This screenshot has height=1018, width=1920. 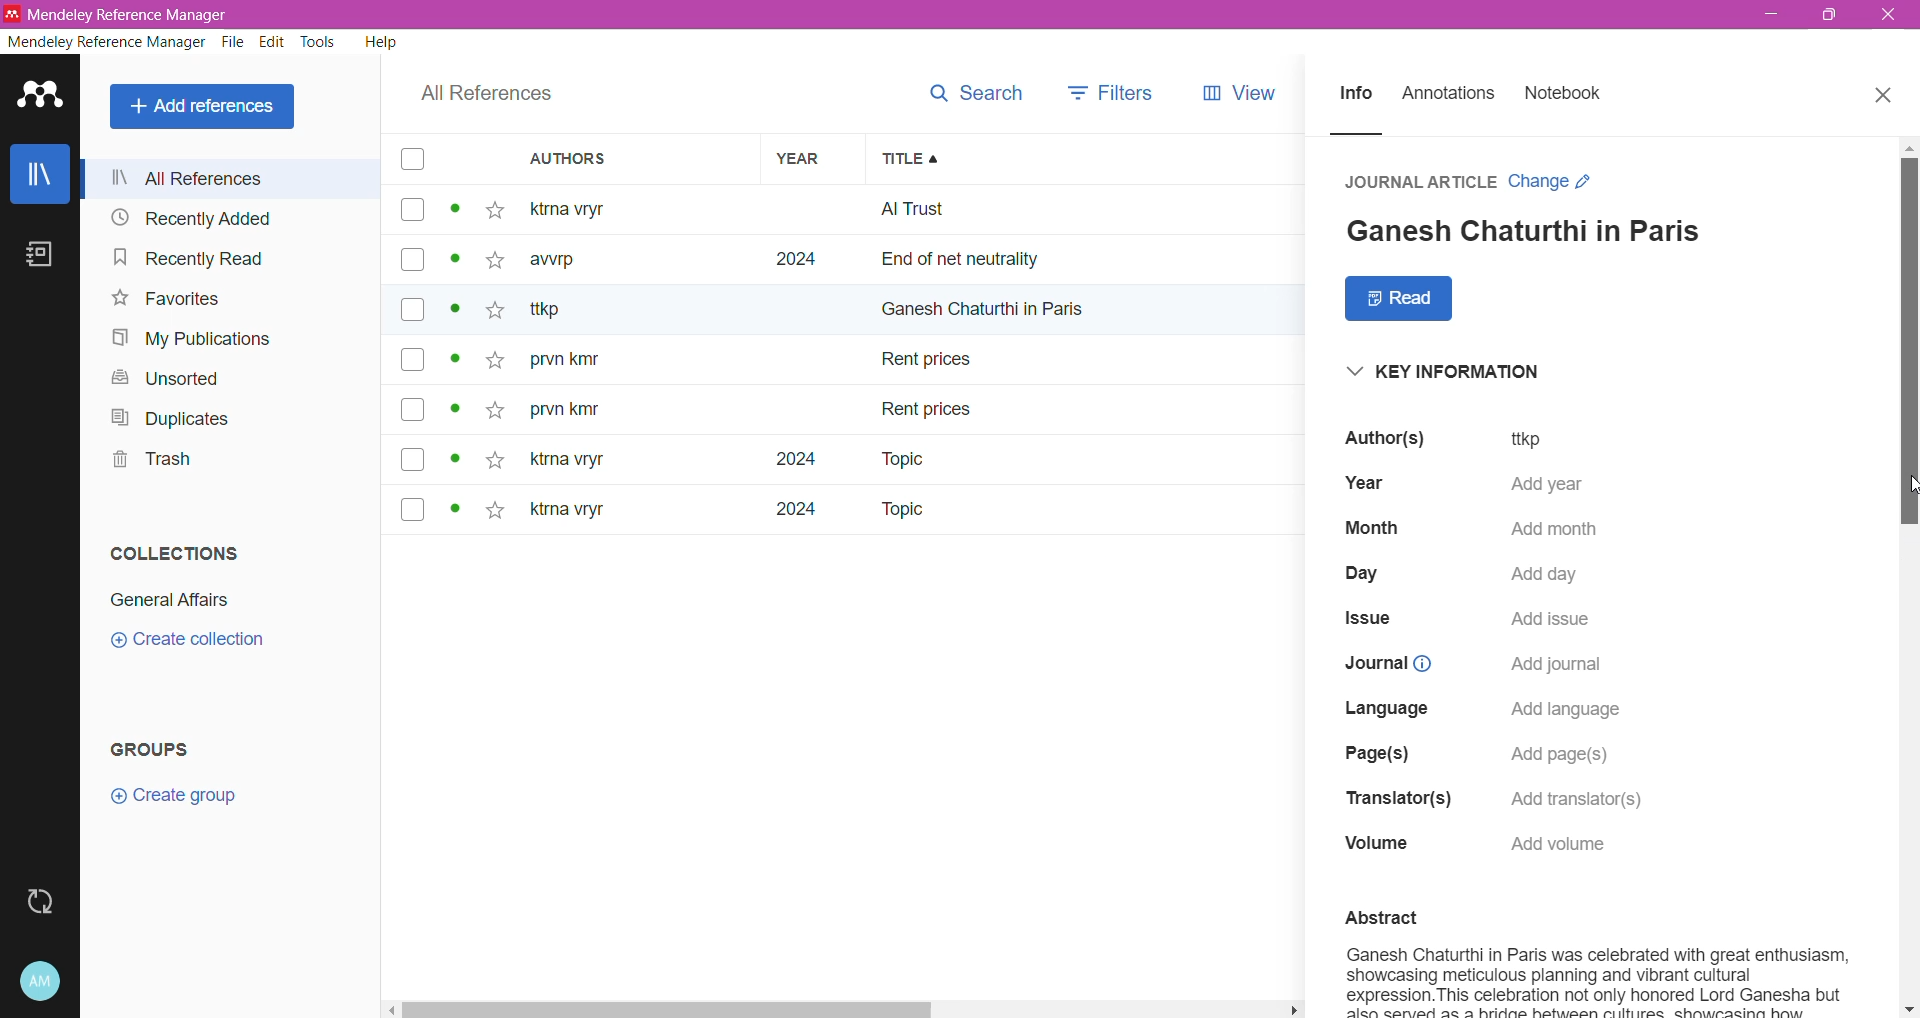 What do you see at coordinates (170, 745) in the screenshot?
I see `Groups` at bounding box center [170, 745].